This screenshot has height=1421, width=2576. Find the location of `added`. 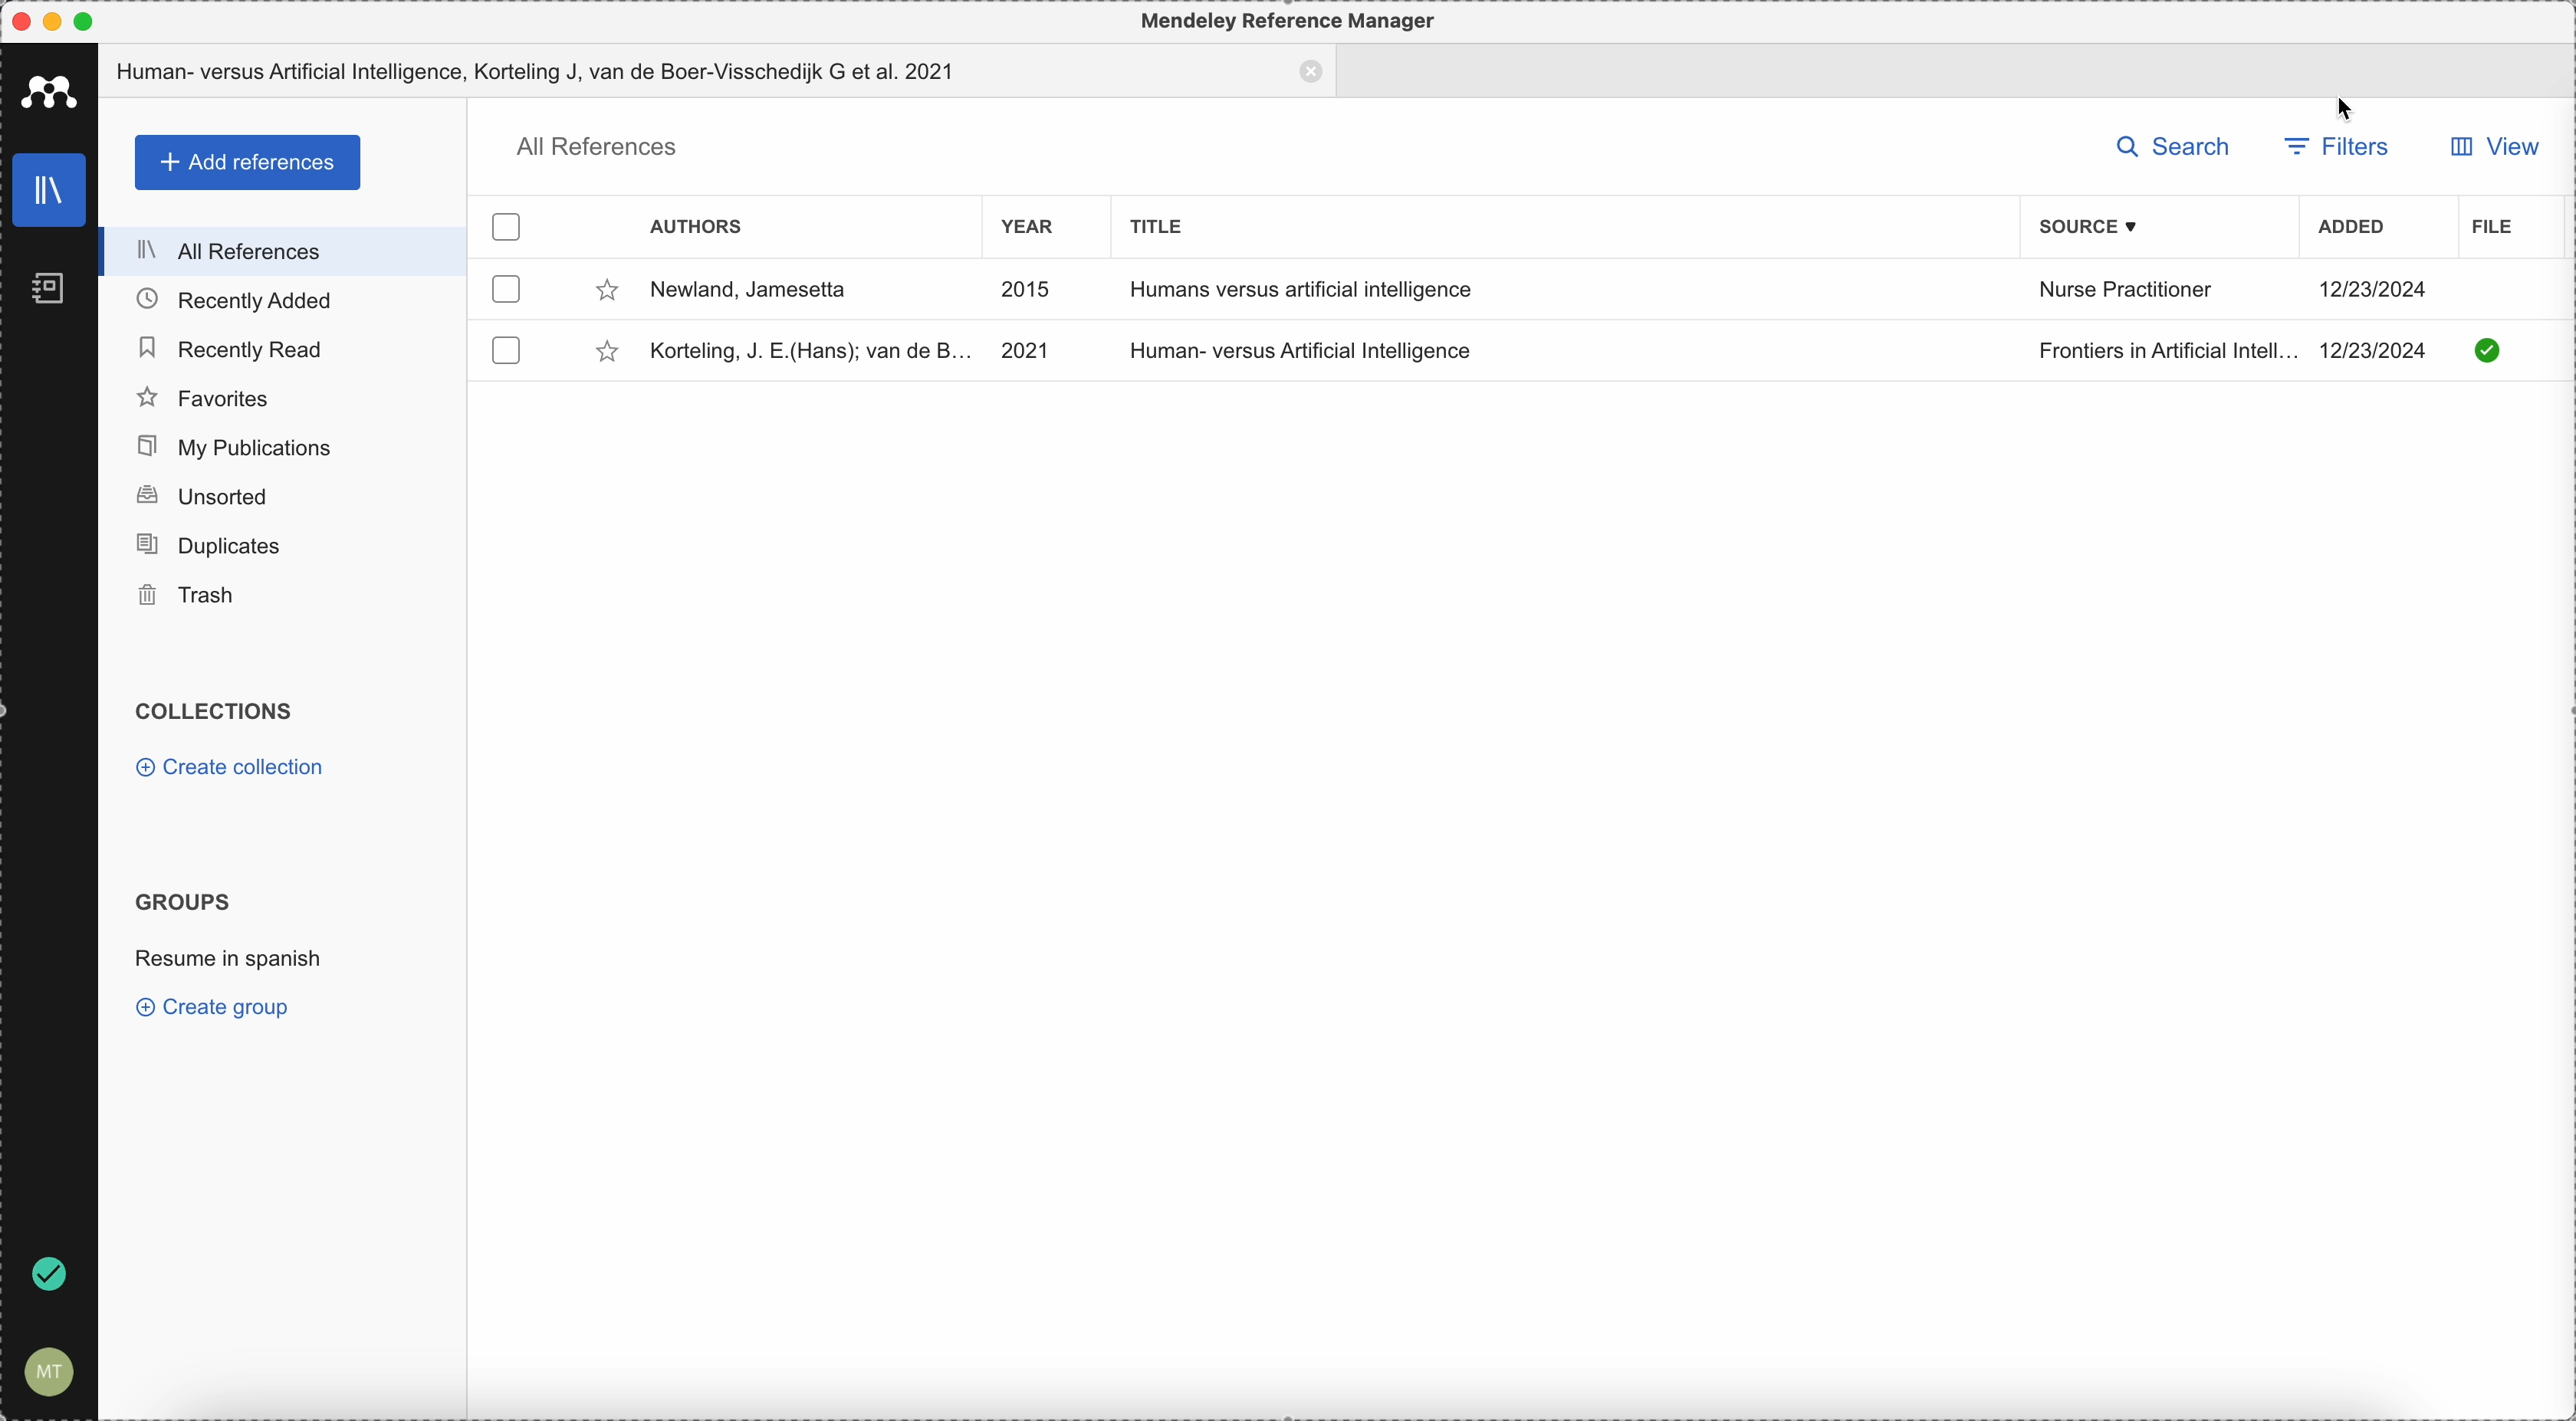

added is located at coordinates (2357, 228).